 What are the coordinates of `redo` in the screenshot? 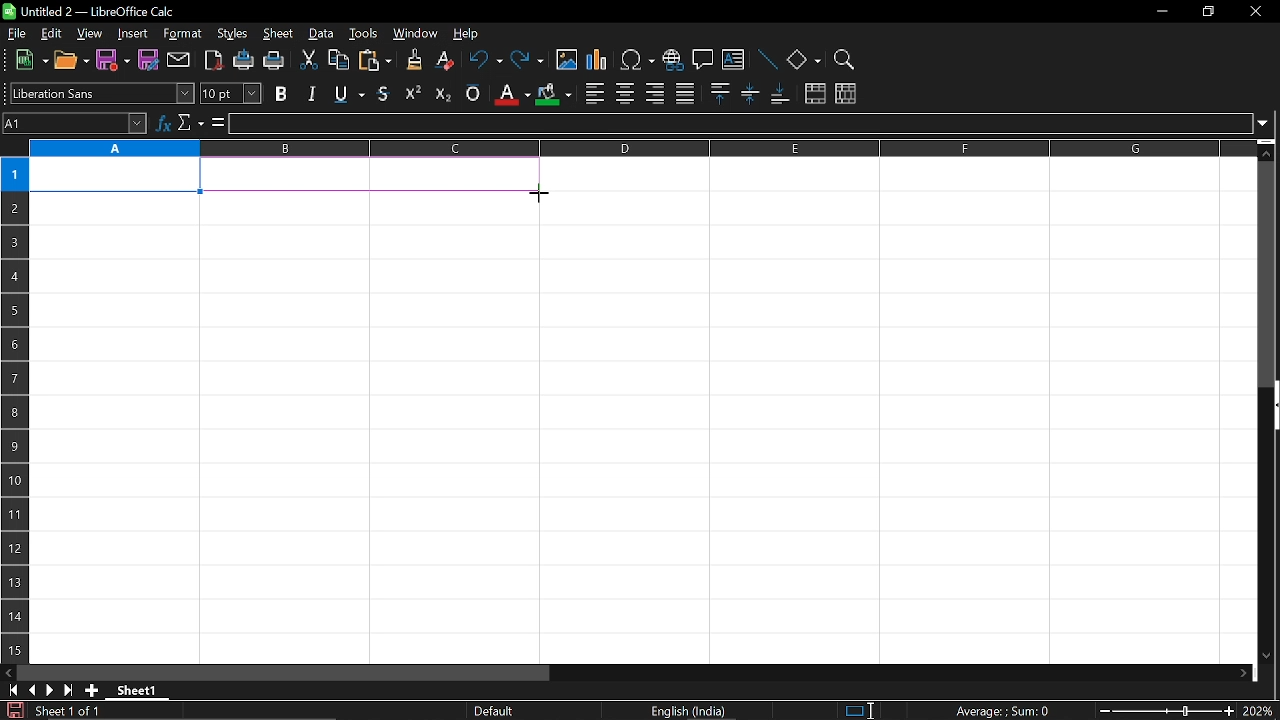 It's located at (528, 61).